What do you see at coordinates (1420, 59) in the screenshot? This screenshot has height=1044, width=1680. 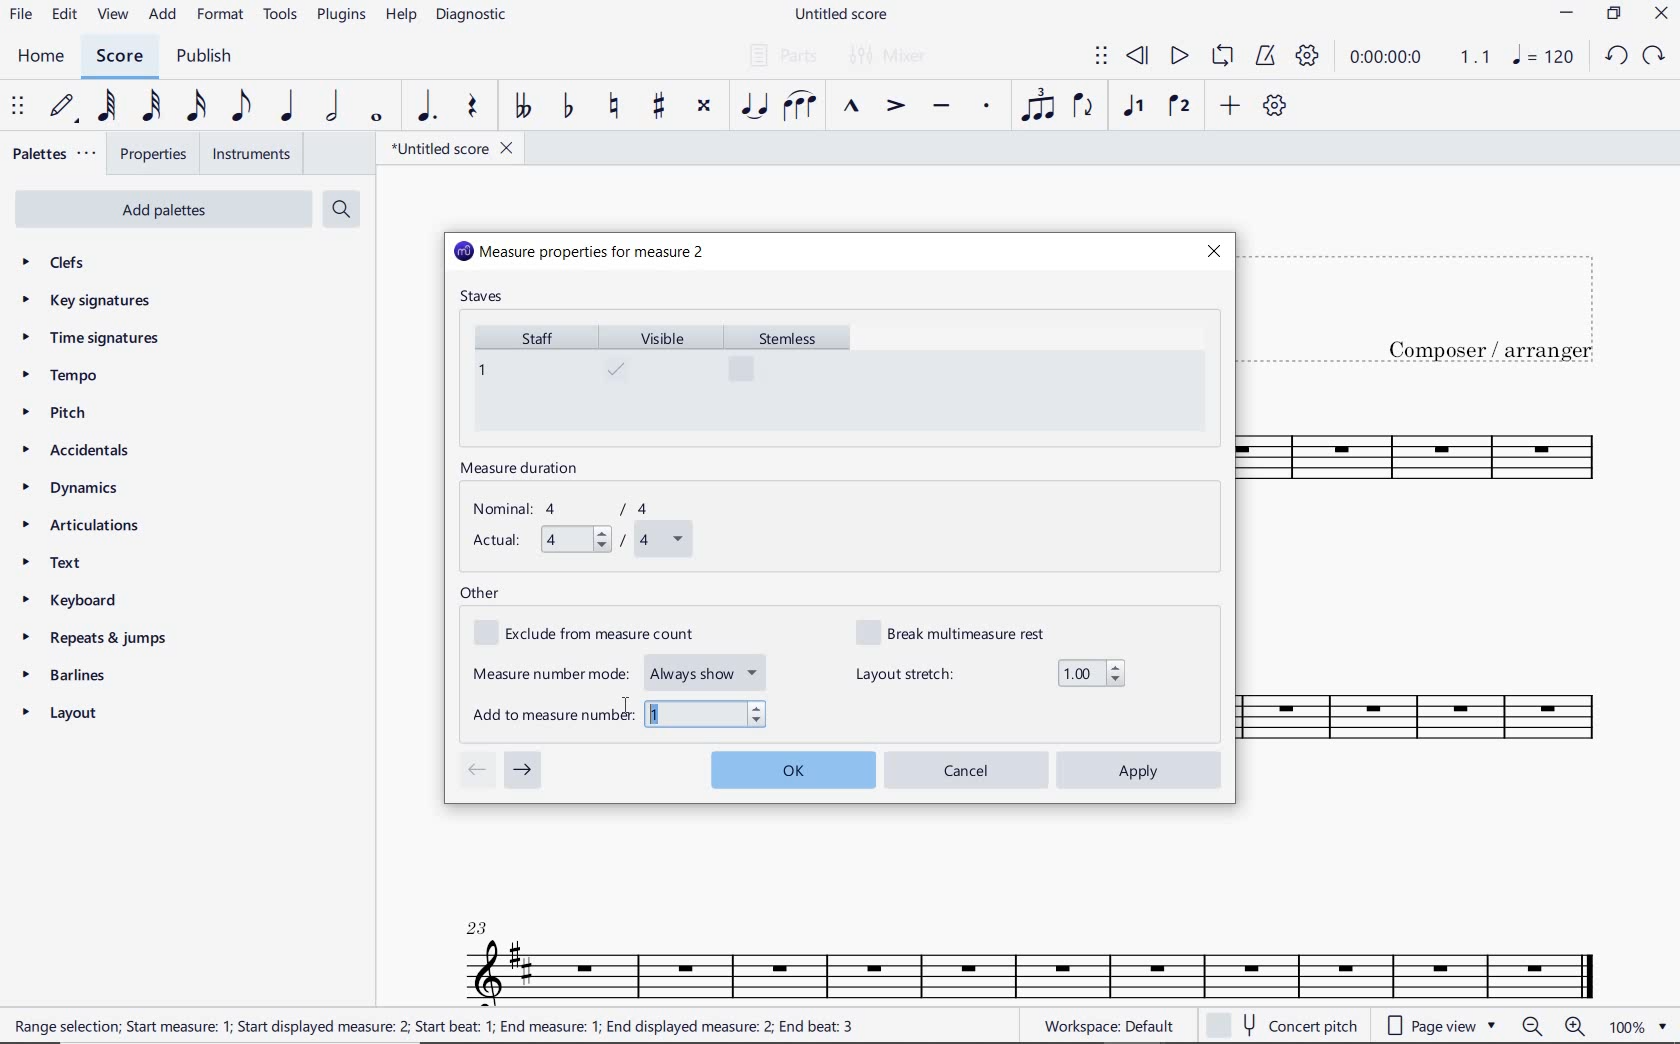 I see `PLAY SPEED` at bounding box center [1420, 59].